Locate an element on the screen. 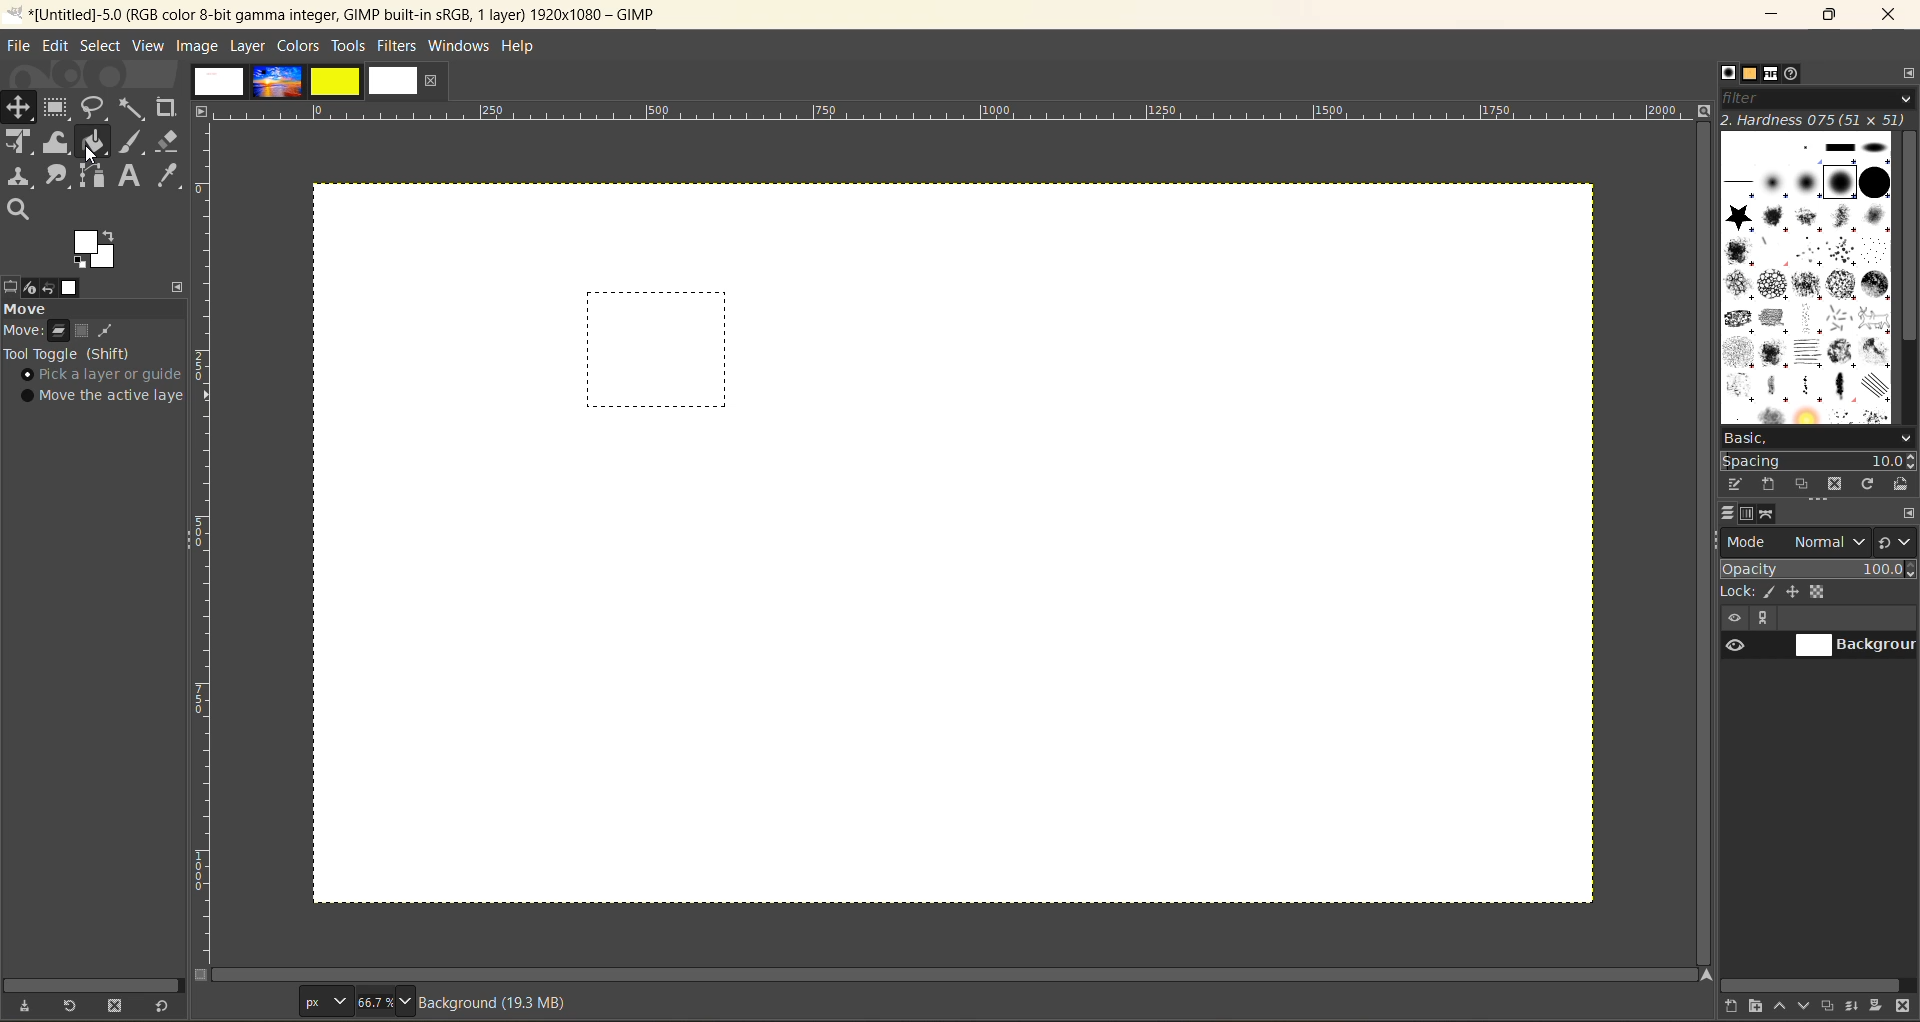 The image size is (1920, 1022). tool taggle is located at coordinates (92, 379).